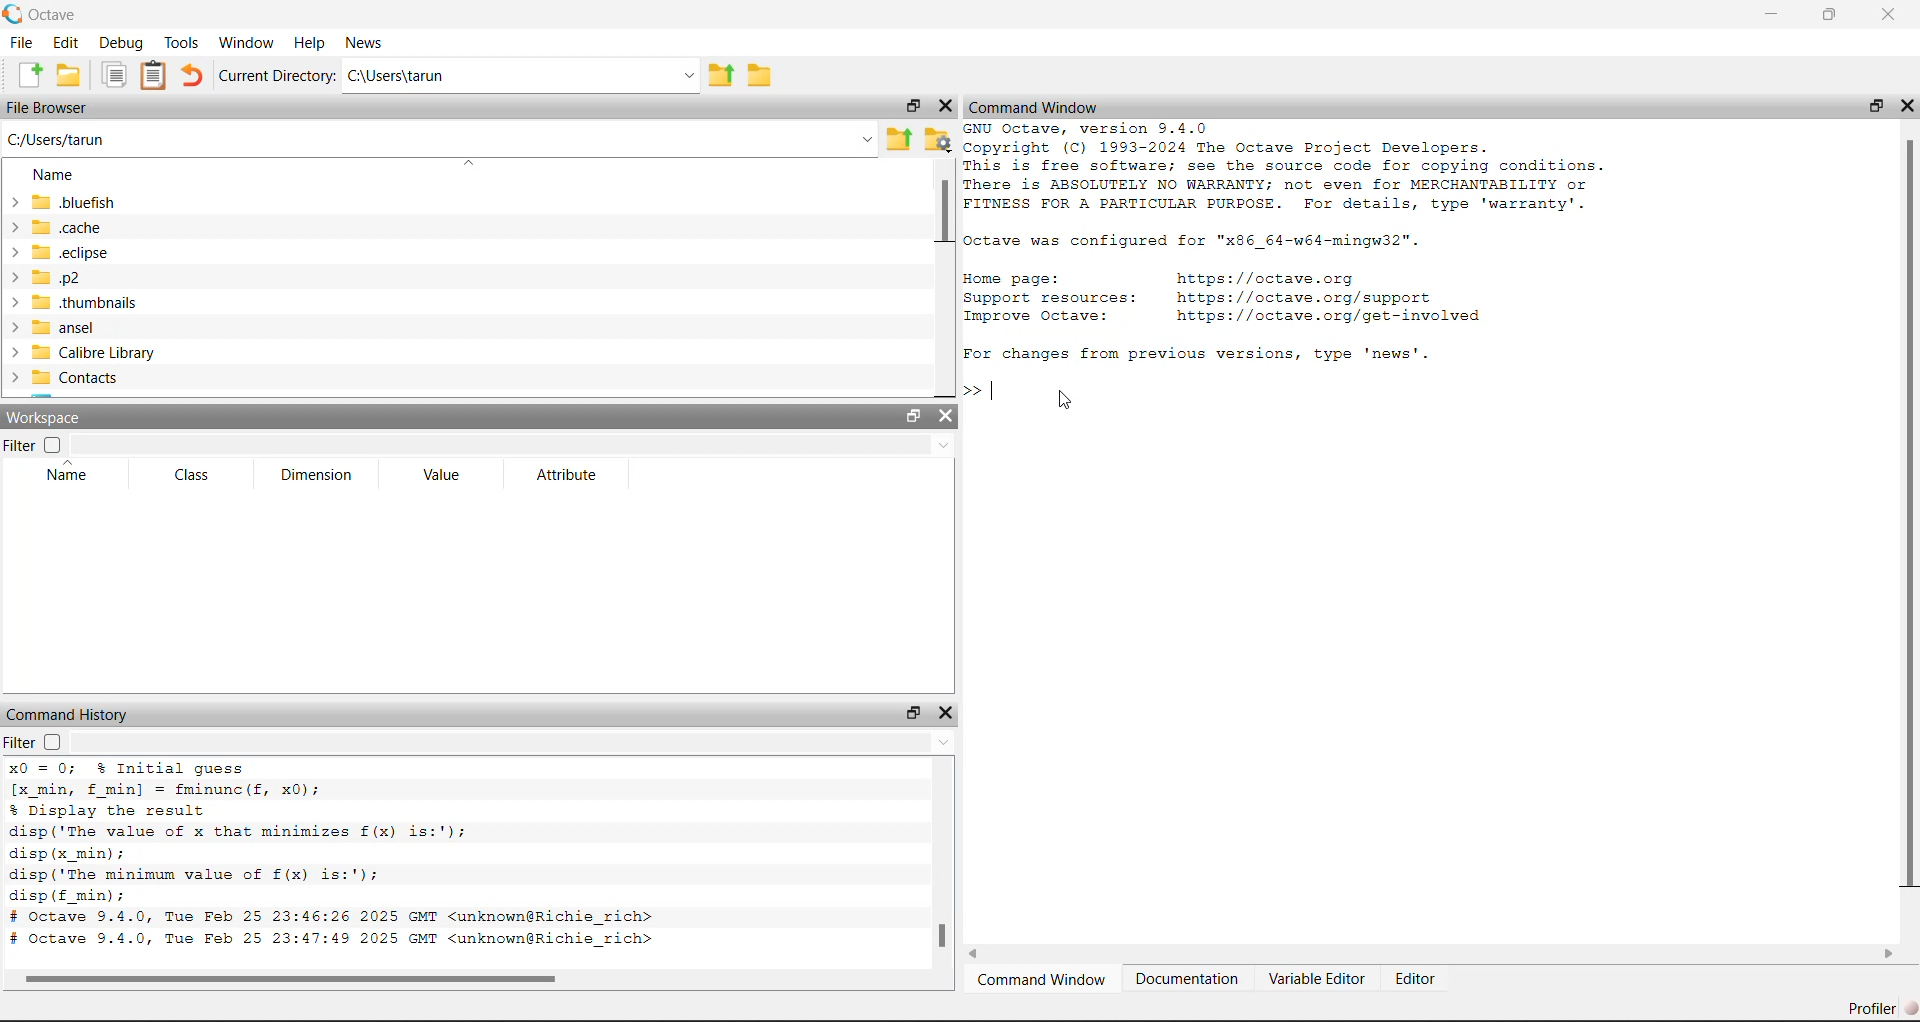 Image resolution: width=1920 pixels, height=1022 pixels. What do you see at coordinates (61, 475) in the screenshot?
I see `Name` at bounding box center [61, 475].